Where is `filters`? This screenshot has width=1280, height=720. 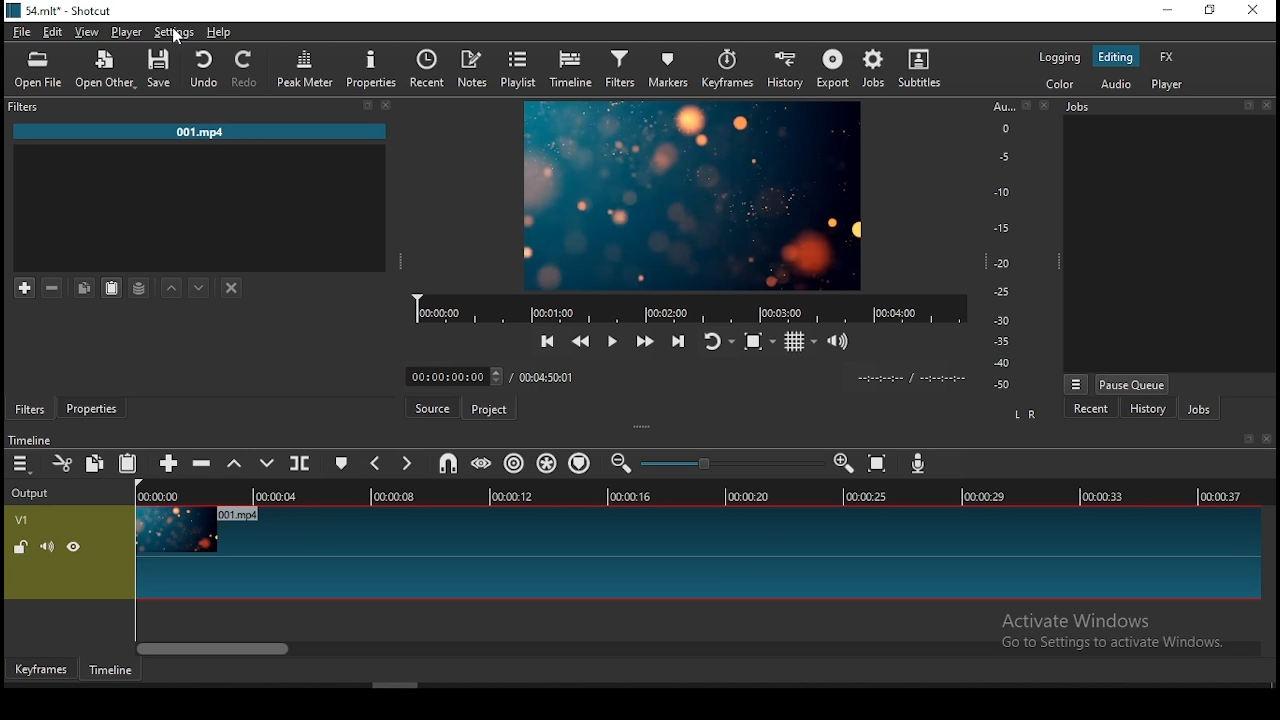
filters is located at coordinates (620, 68).